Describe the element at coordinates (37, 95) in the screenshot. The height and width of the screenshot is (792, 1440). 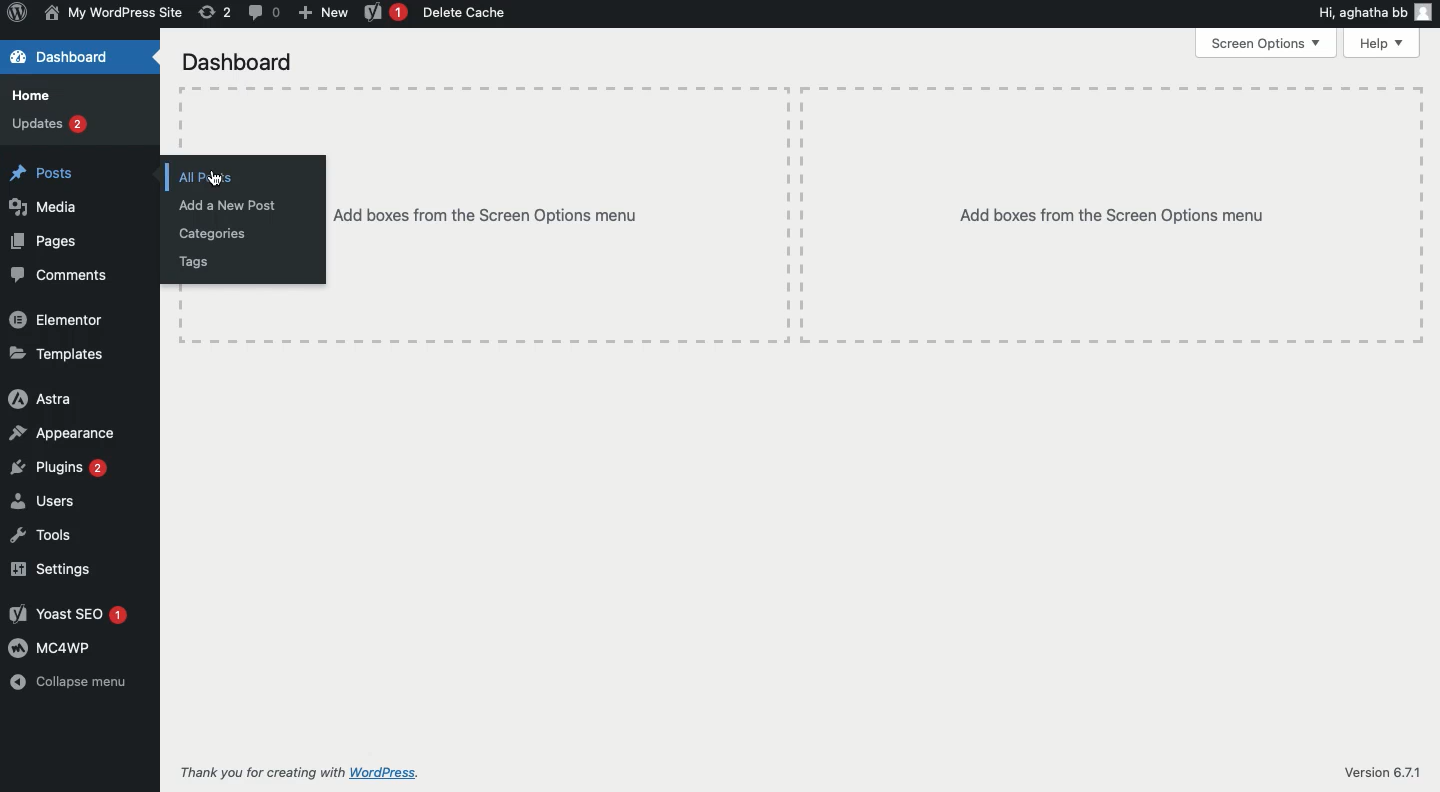
I see `Home` at that location.